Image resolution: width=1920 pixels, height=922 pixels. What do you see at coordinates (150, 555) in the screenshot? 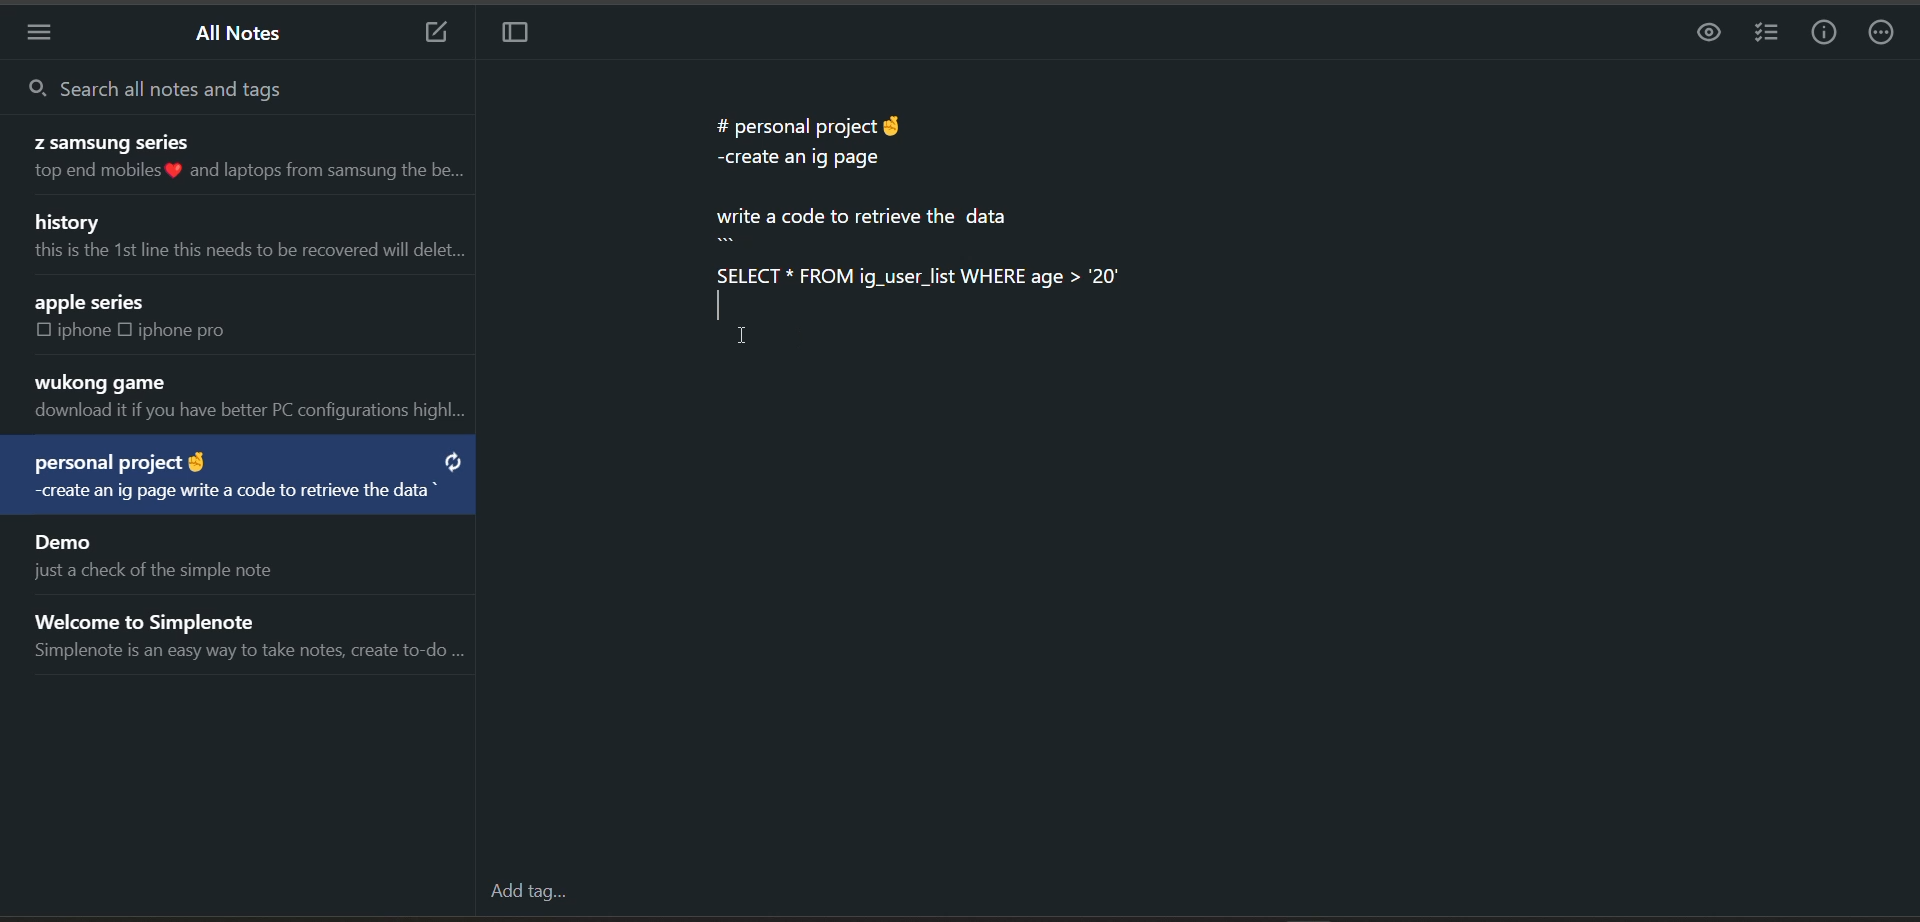
I see `note title  and preview` at bounding box center [150, 555].